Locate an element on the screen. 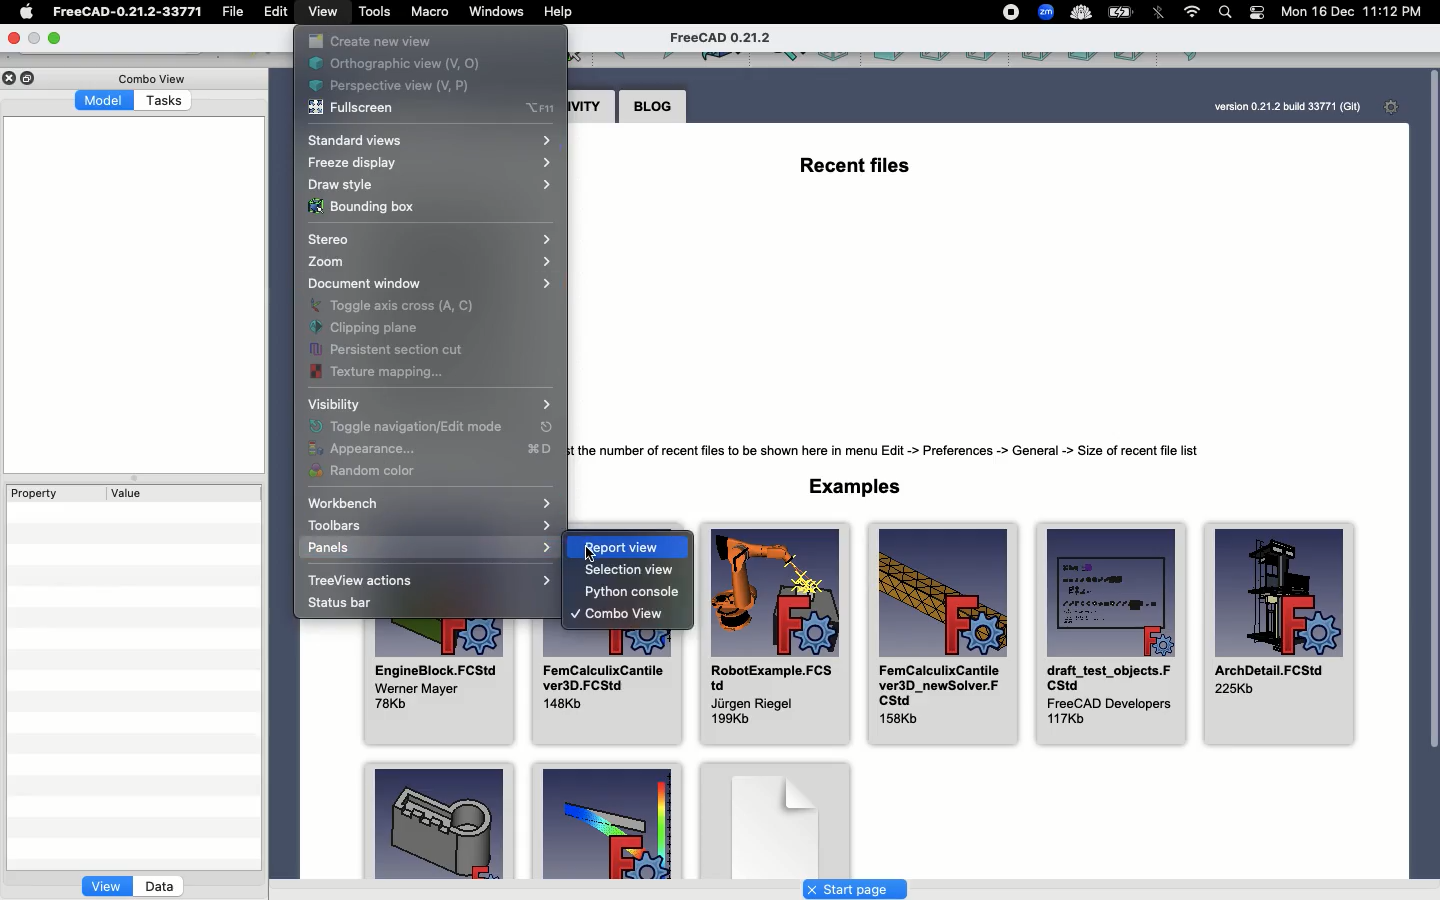 The height and width of the screenshot is (900, 1440). RobotExample.FCStd Jiirgen Riegel 199Kb is located at coordinates (773, 635).